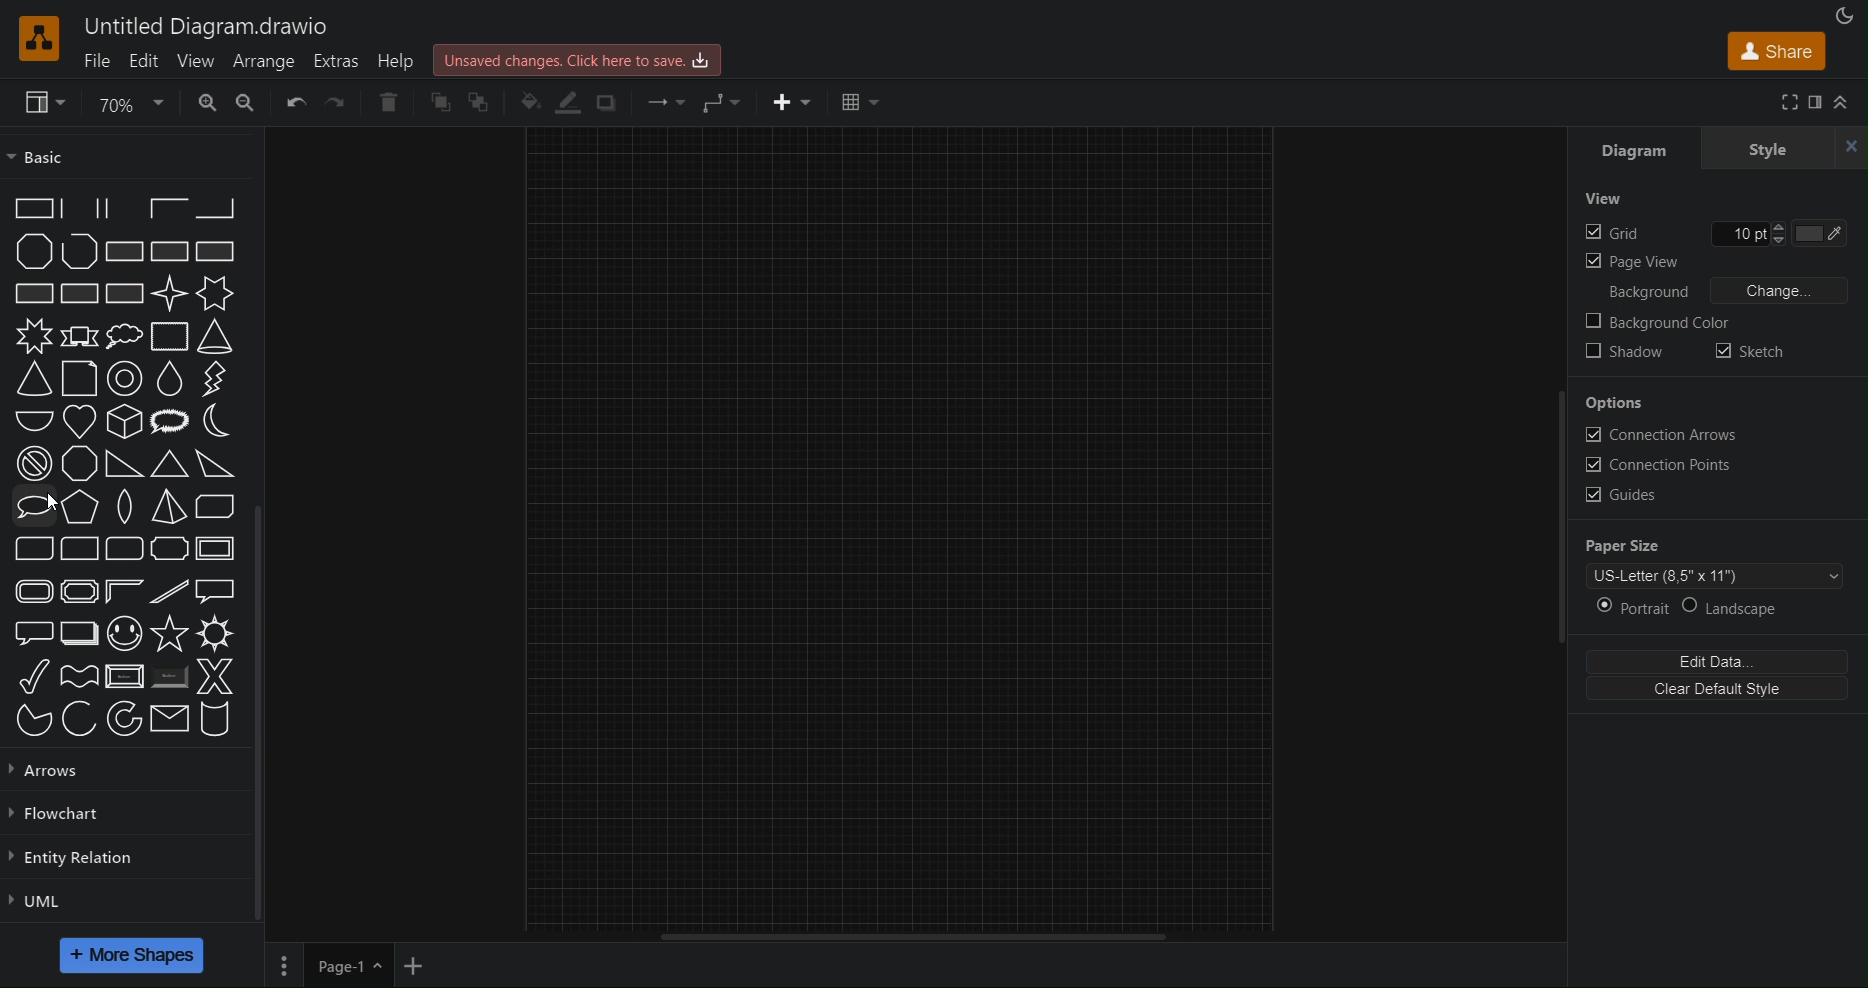 The image size is (1868, 988). I want to click on Portrait, so click(1628, 610).